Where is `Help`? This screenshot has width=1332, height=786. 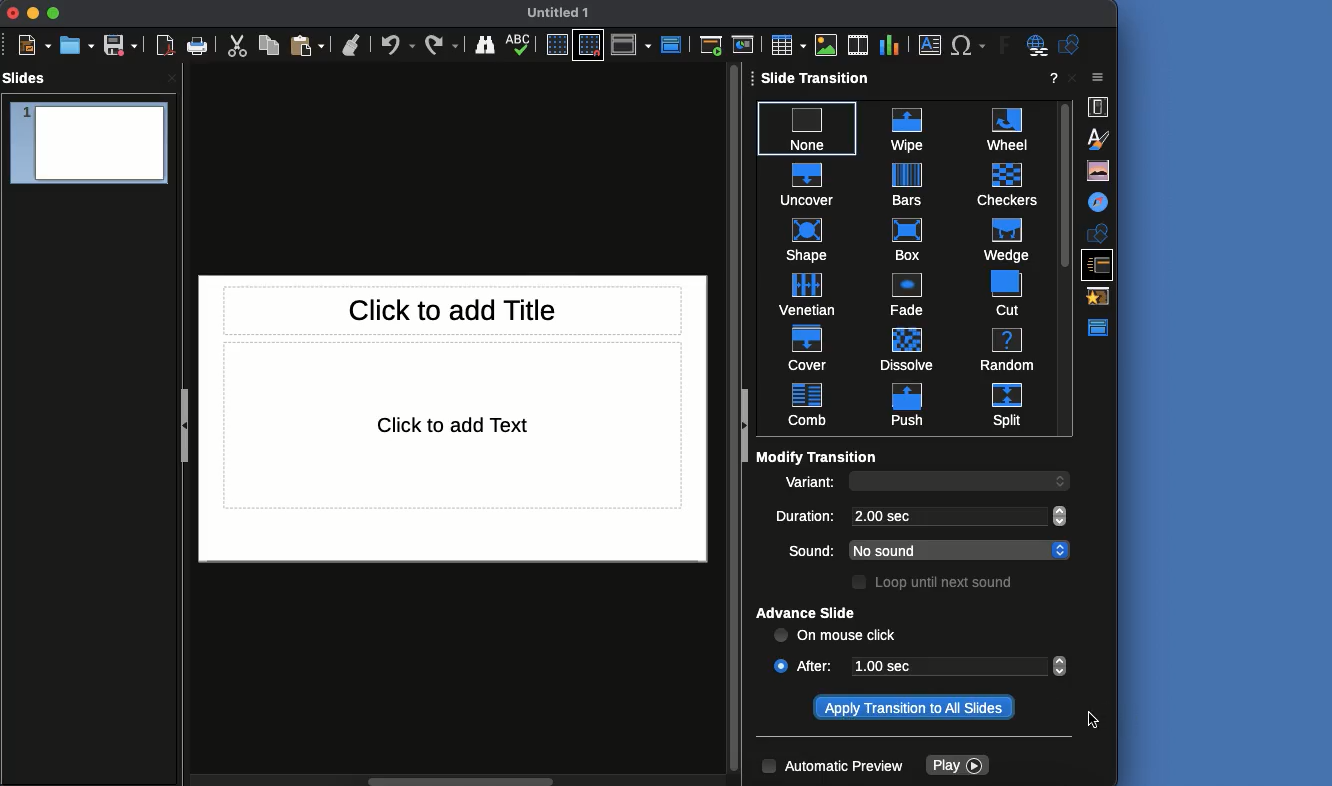
Help is located at coordinates (1051, 78).